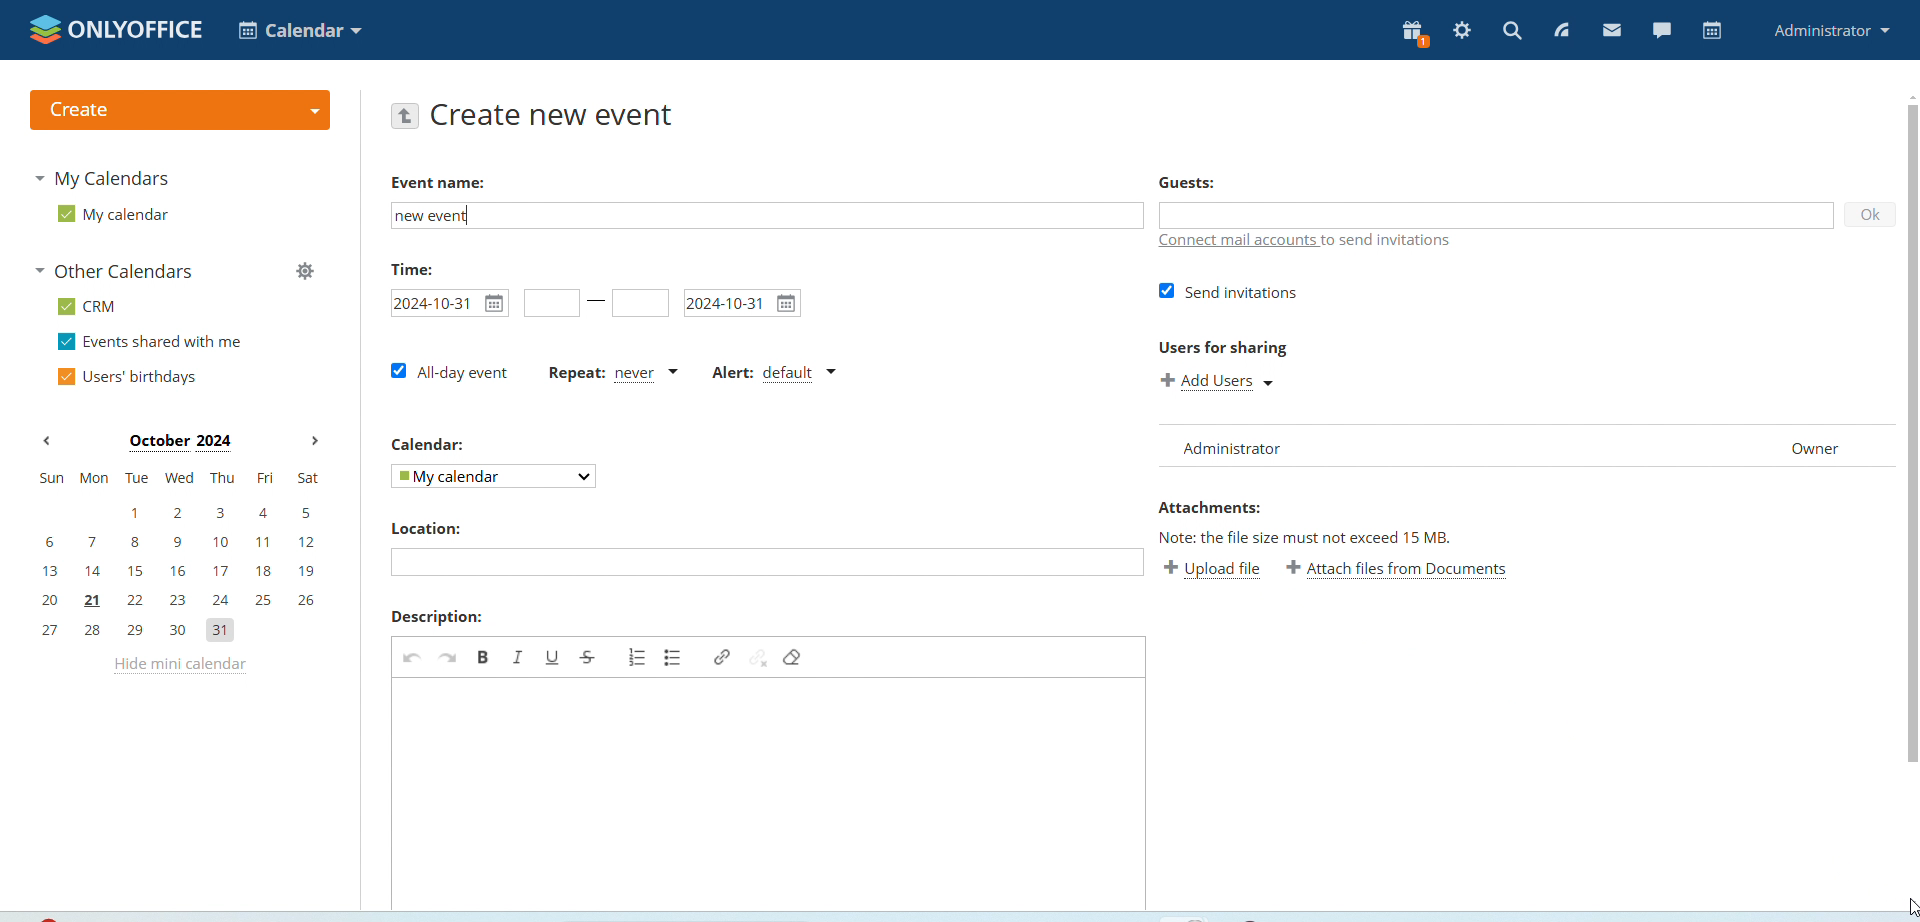 Image resolution: width=1920 pixels, height=922 pixels. I want to click on present, so click(1415, 34).